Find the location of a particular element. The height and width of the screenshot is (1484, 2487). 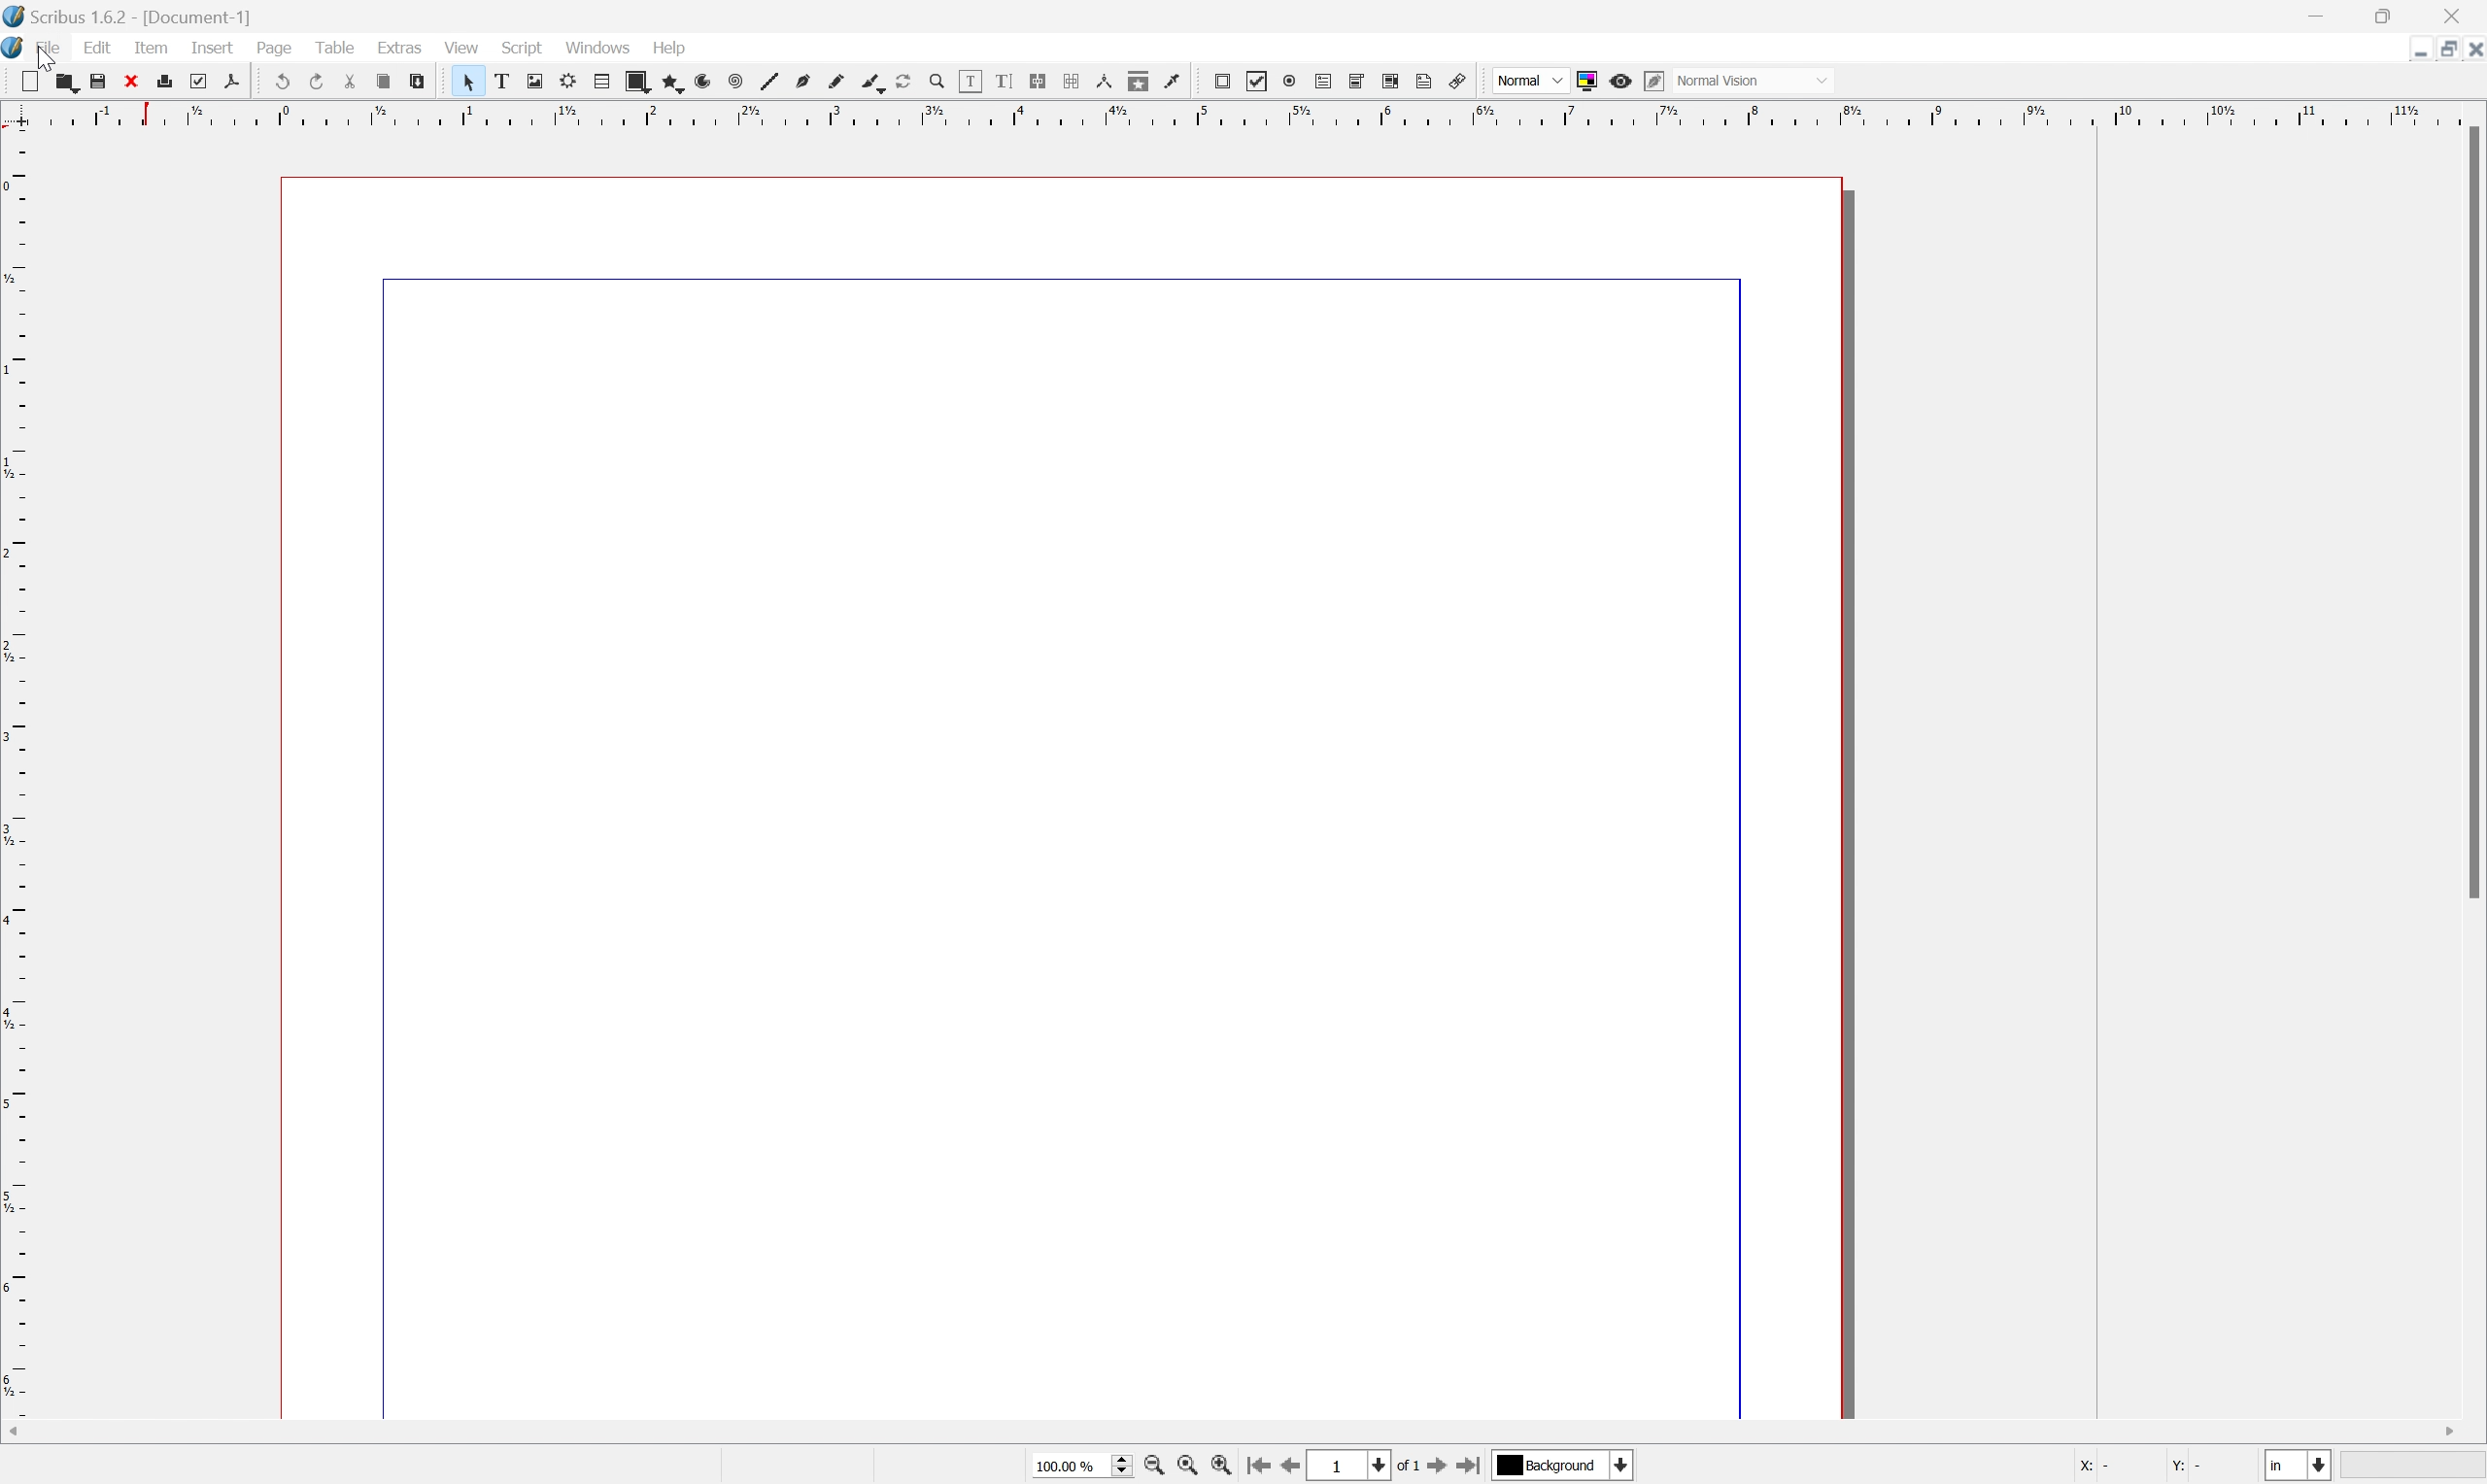

pdf list box is located at coordinates (1392, 81).